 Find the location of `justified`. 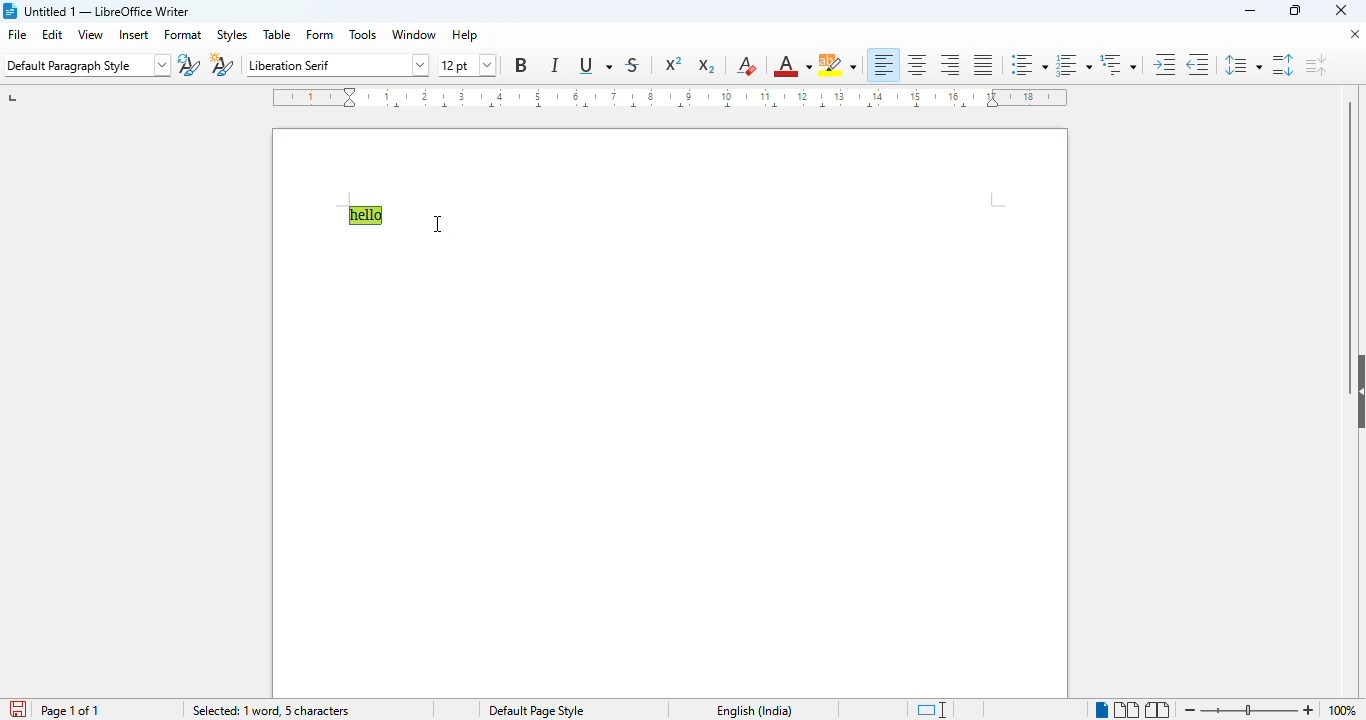

justified is located at coordinates (984, 65).